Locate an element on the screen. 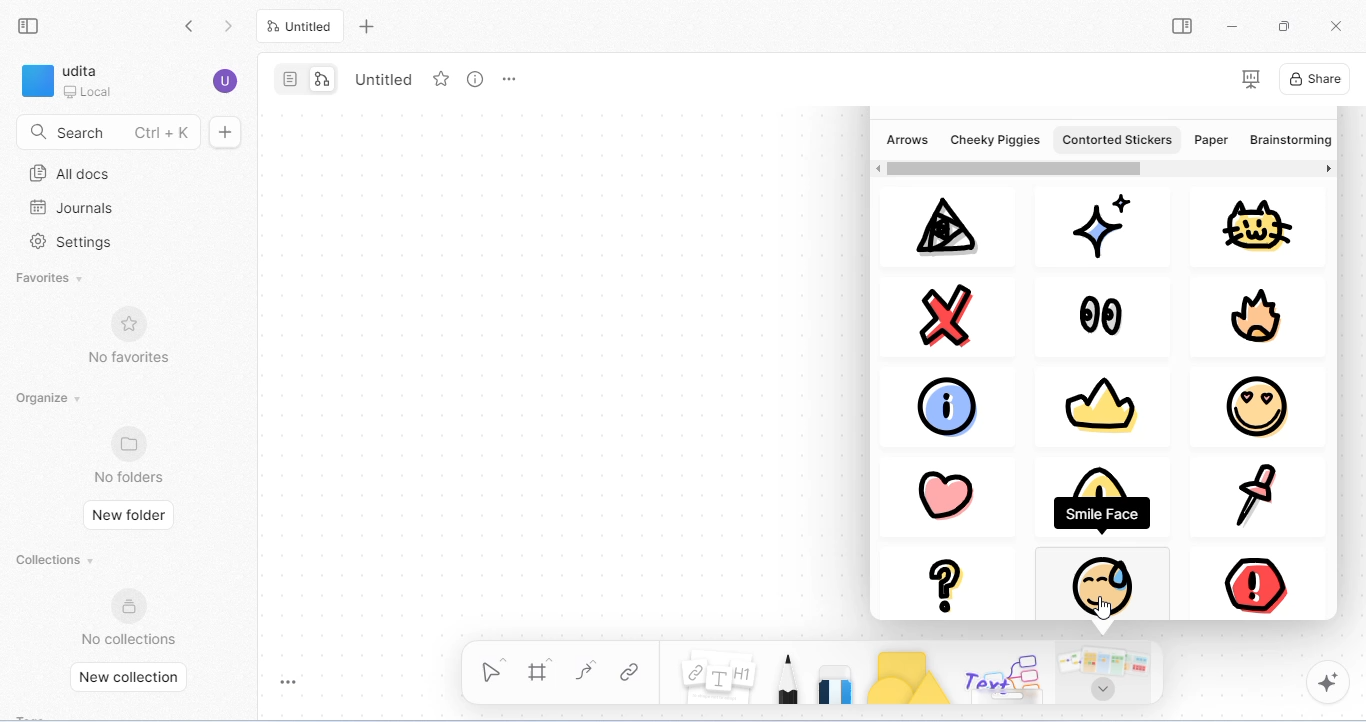 This screenshot has height=722, width=1366. Exclamatory is located at coordinates (1106, 500).